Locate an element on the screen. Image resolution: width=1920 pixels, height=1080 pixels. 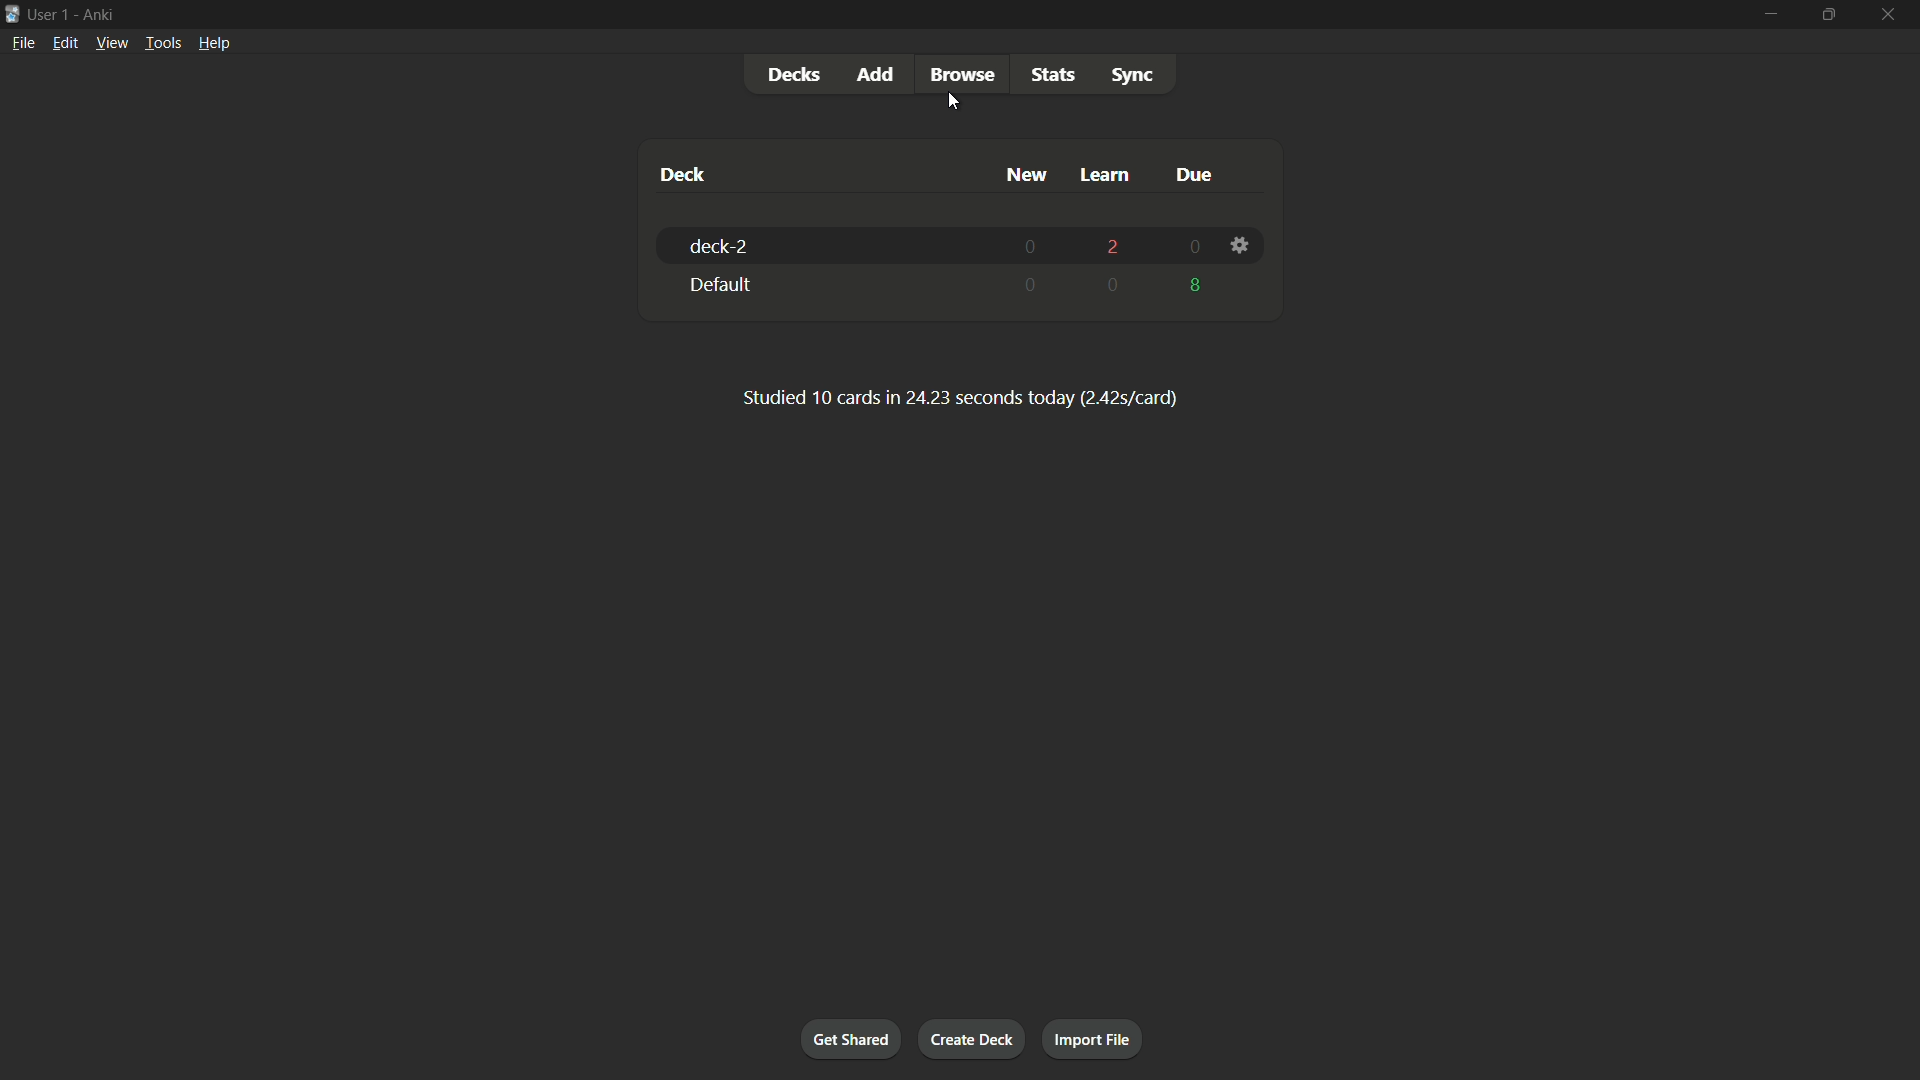
Maximize is located at coordinates (1826, 14).